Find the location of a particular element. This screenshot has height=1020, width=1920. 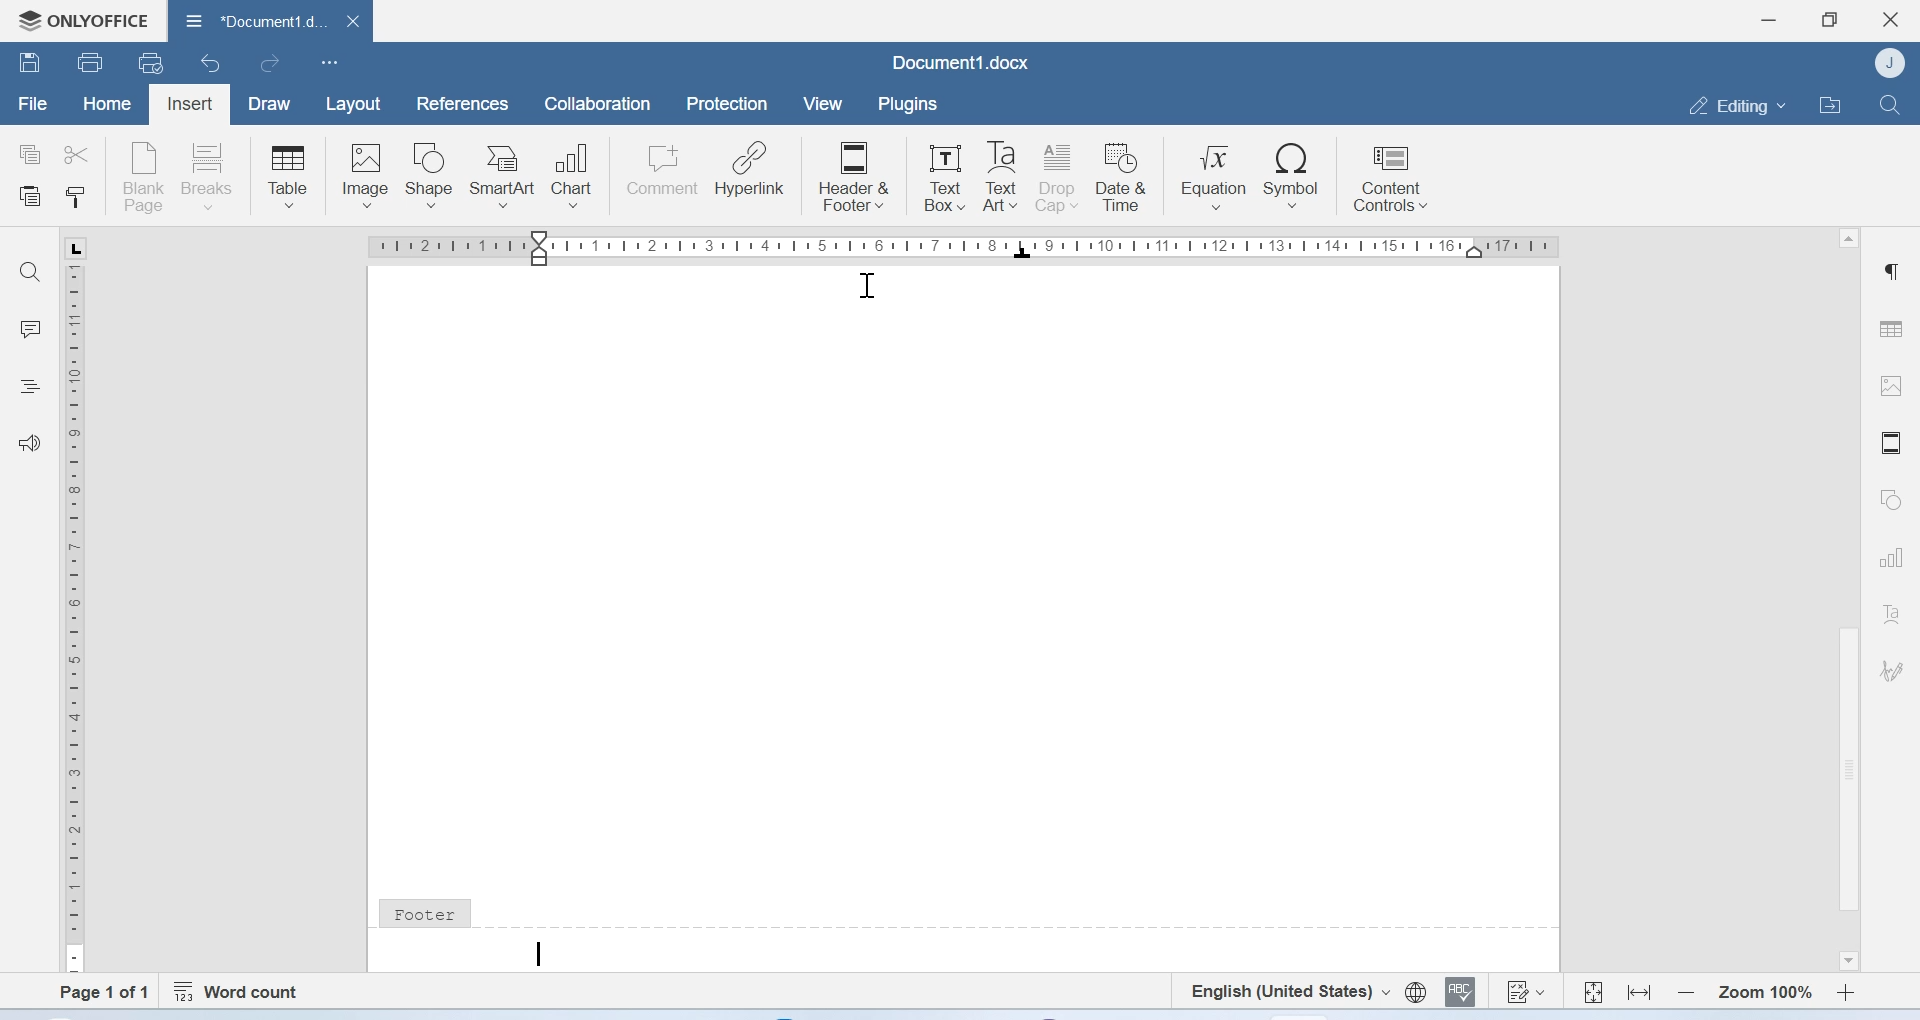

Comments is located at coordinates (31, 329).